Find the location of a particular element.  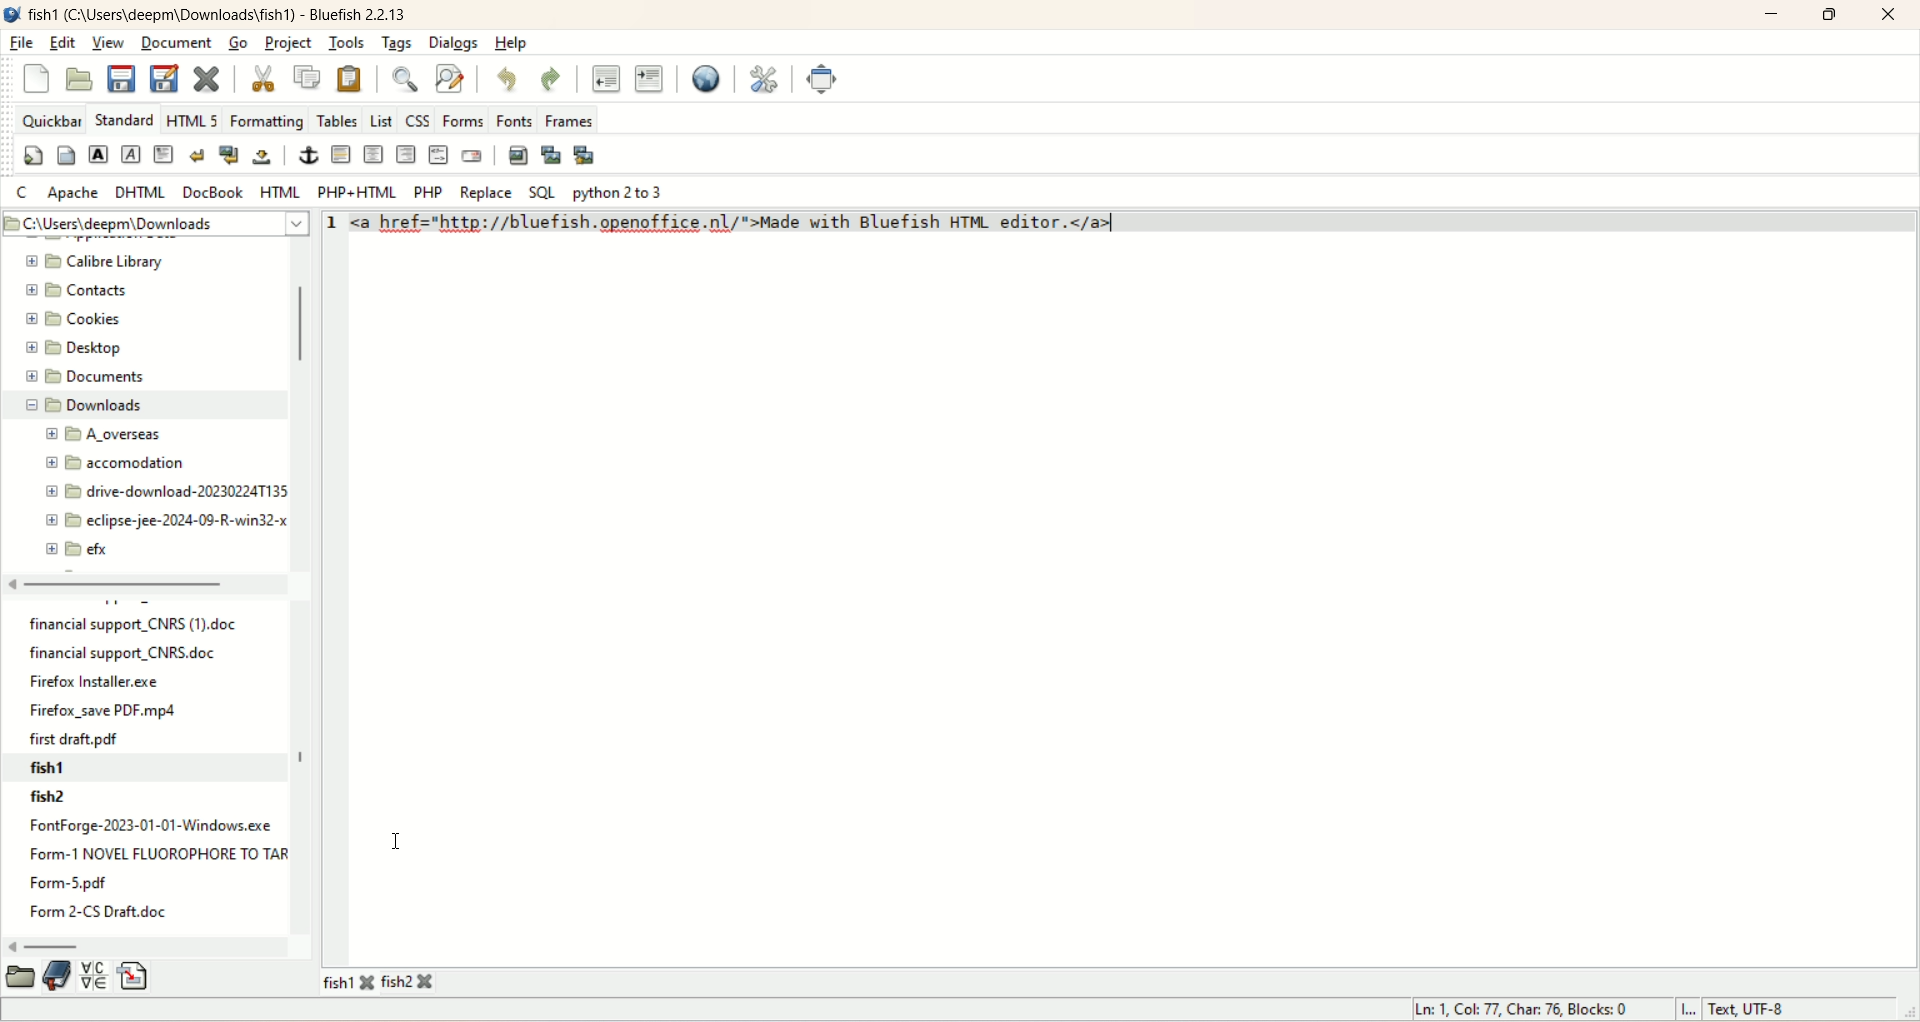

HTML comment is located at coordinates (438, 154).